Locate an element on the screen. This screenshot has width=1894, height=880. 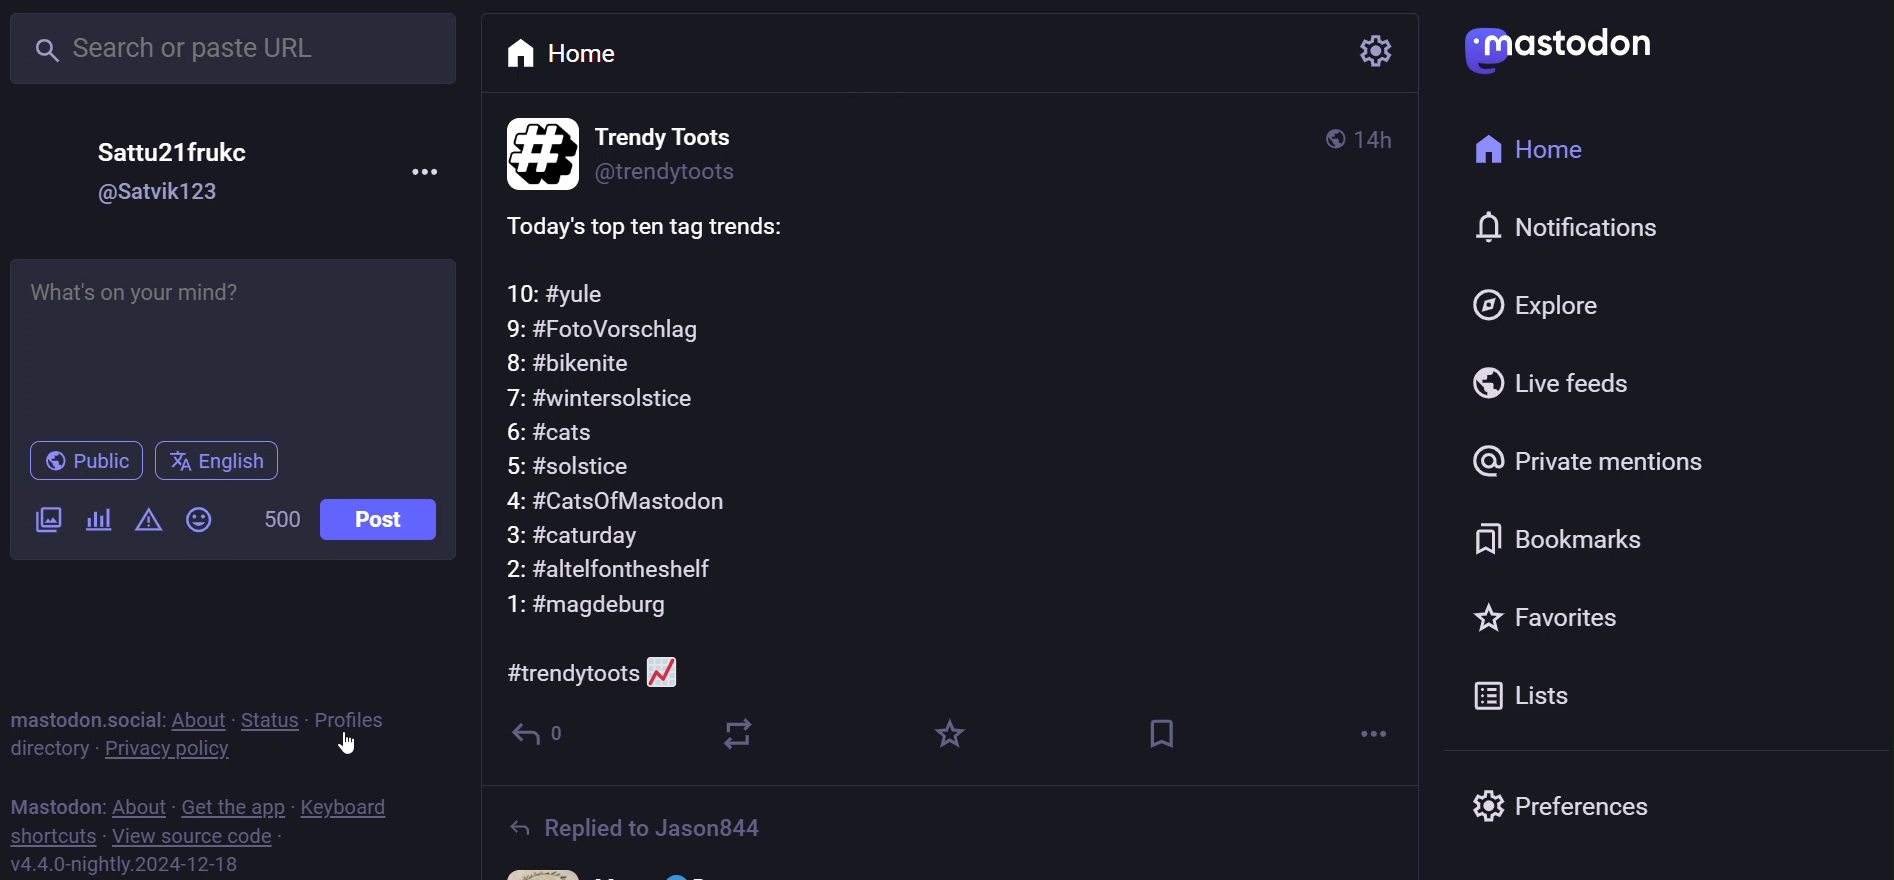
mastodon is located at coordinates (55, 802).